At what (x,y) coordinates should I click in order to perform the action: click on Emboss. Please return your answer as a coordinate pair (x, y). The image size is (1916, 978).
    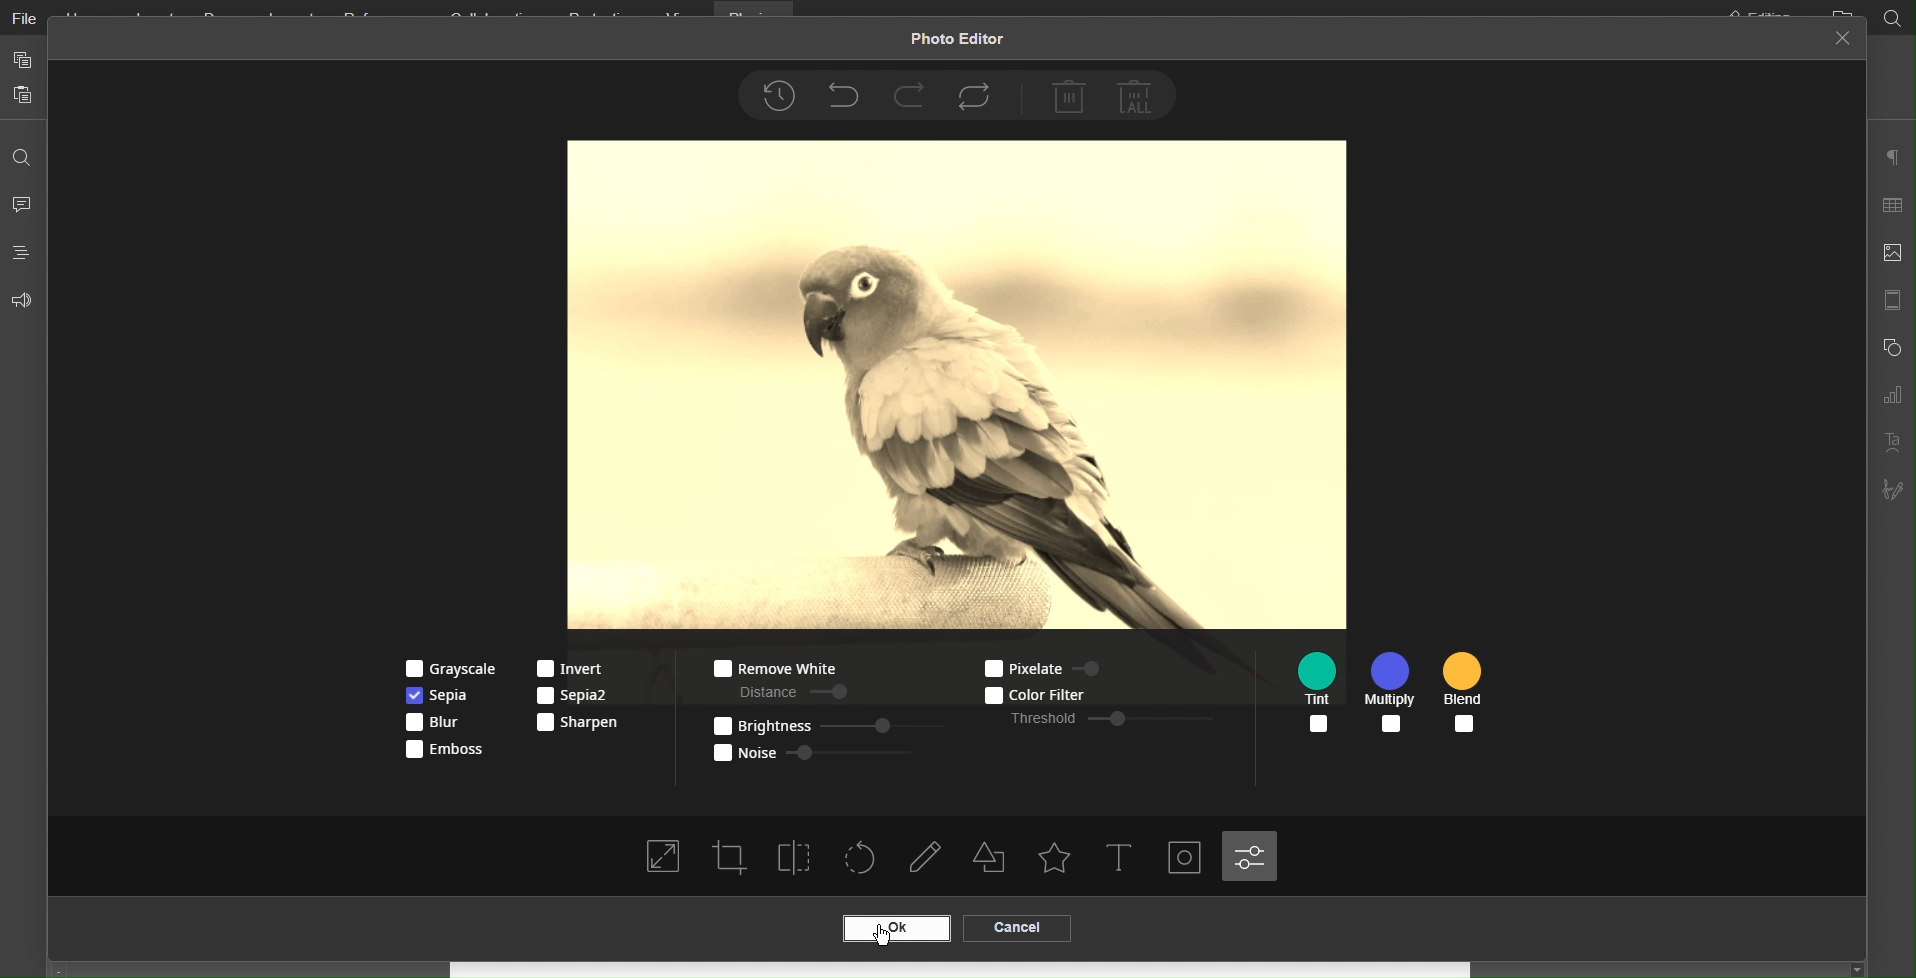
    Looking at the image, I should click on (443, 752).